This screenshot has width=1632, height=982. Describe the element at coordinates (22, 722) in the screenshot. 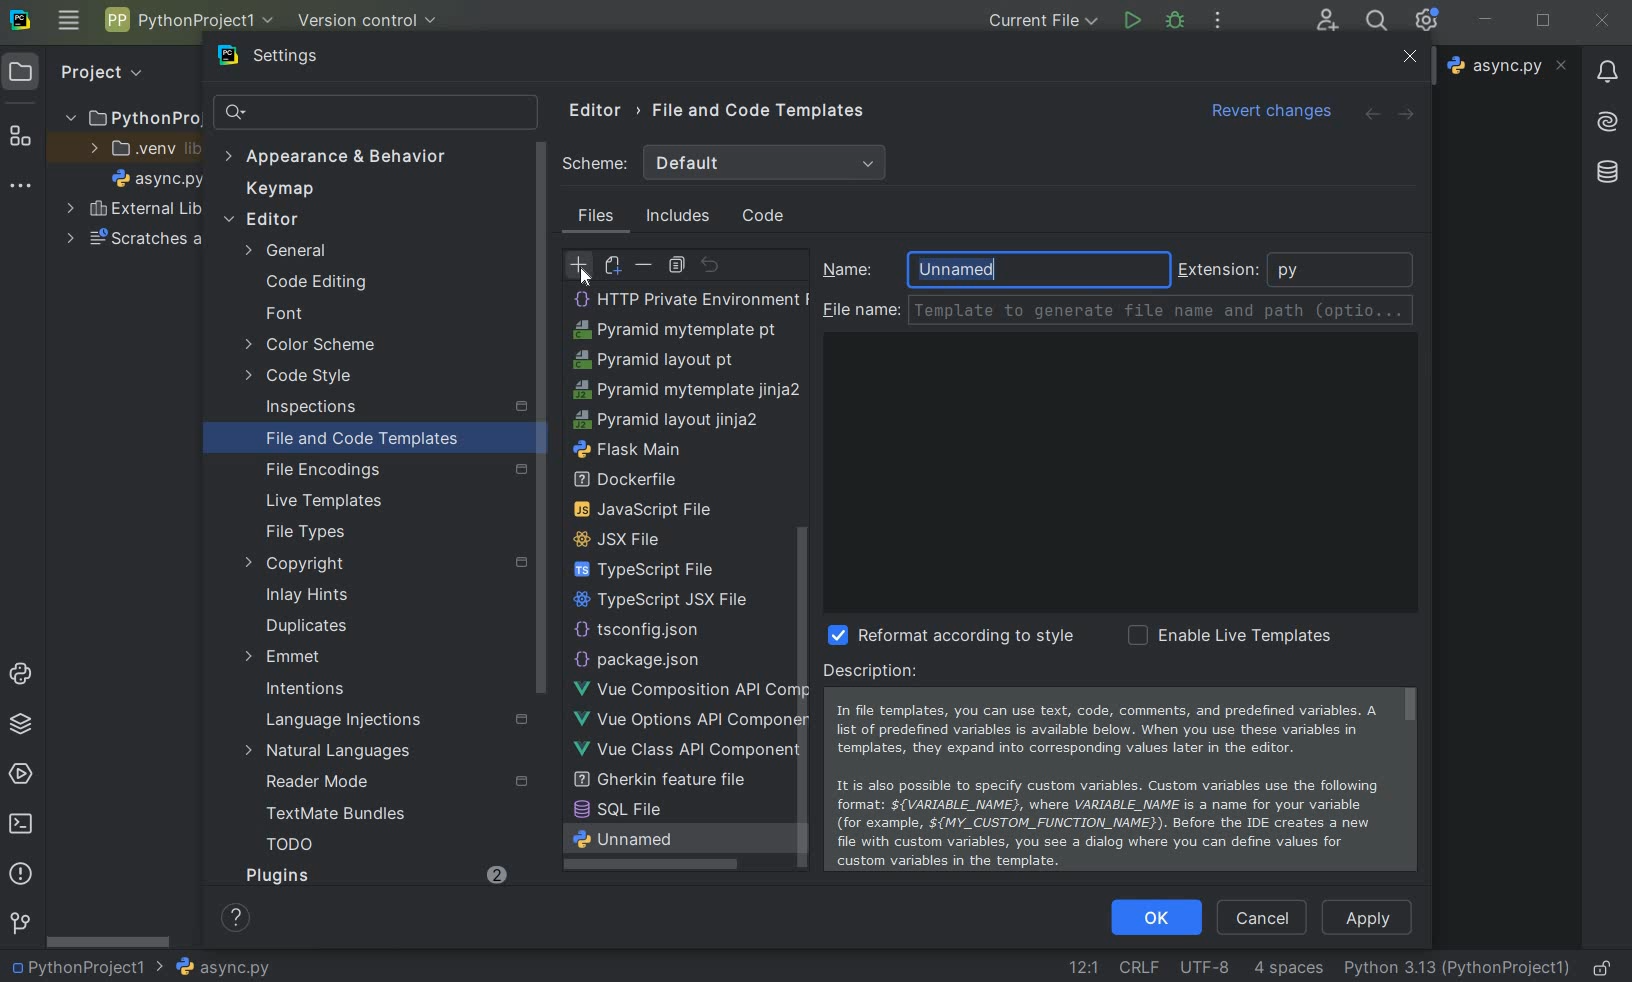

I see `python packages` at that location.